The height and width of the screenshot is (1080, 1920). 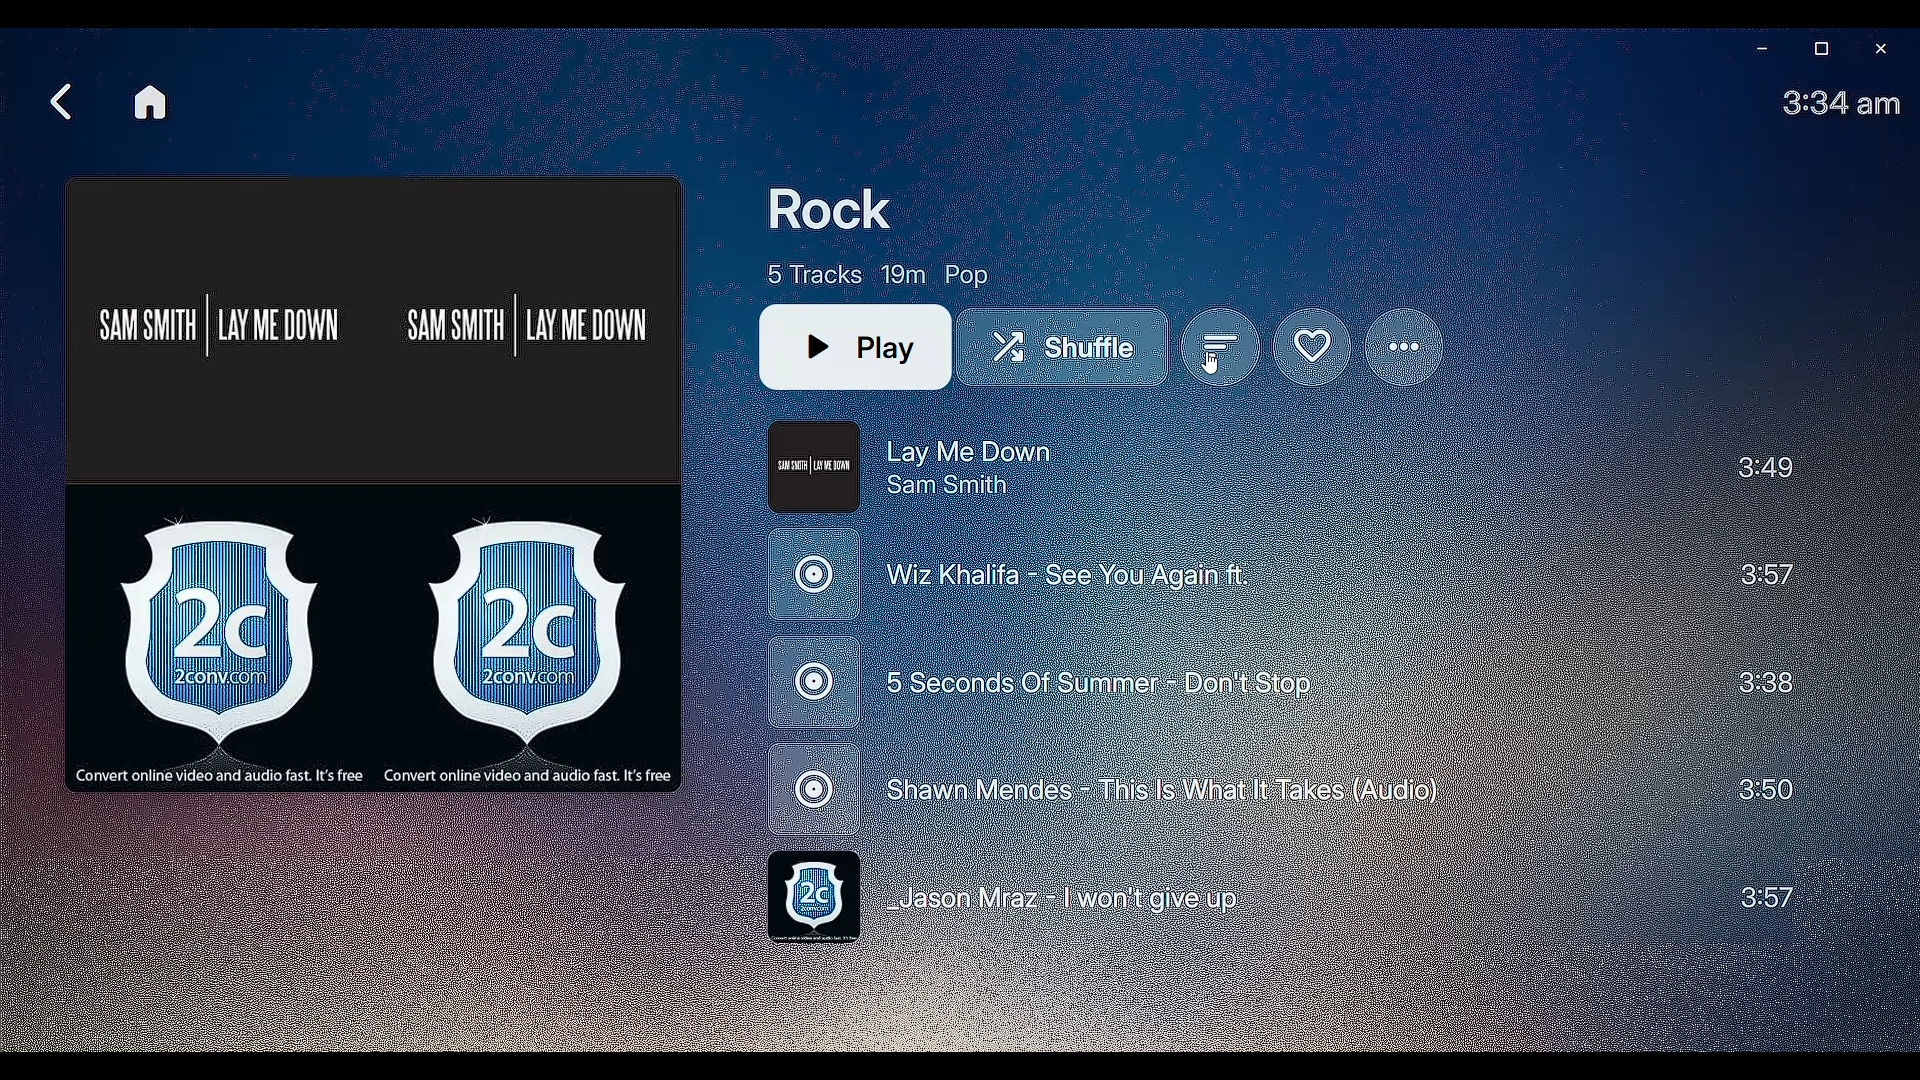 What do you see at coordinates (1844, 103) in the screenshot?
I see `TIme` at bounding box center [1844, 103].